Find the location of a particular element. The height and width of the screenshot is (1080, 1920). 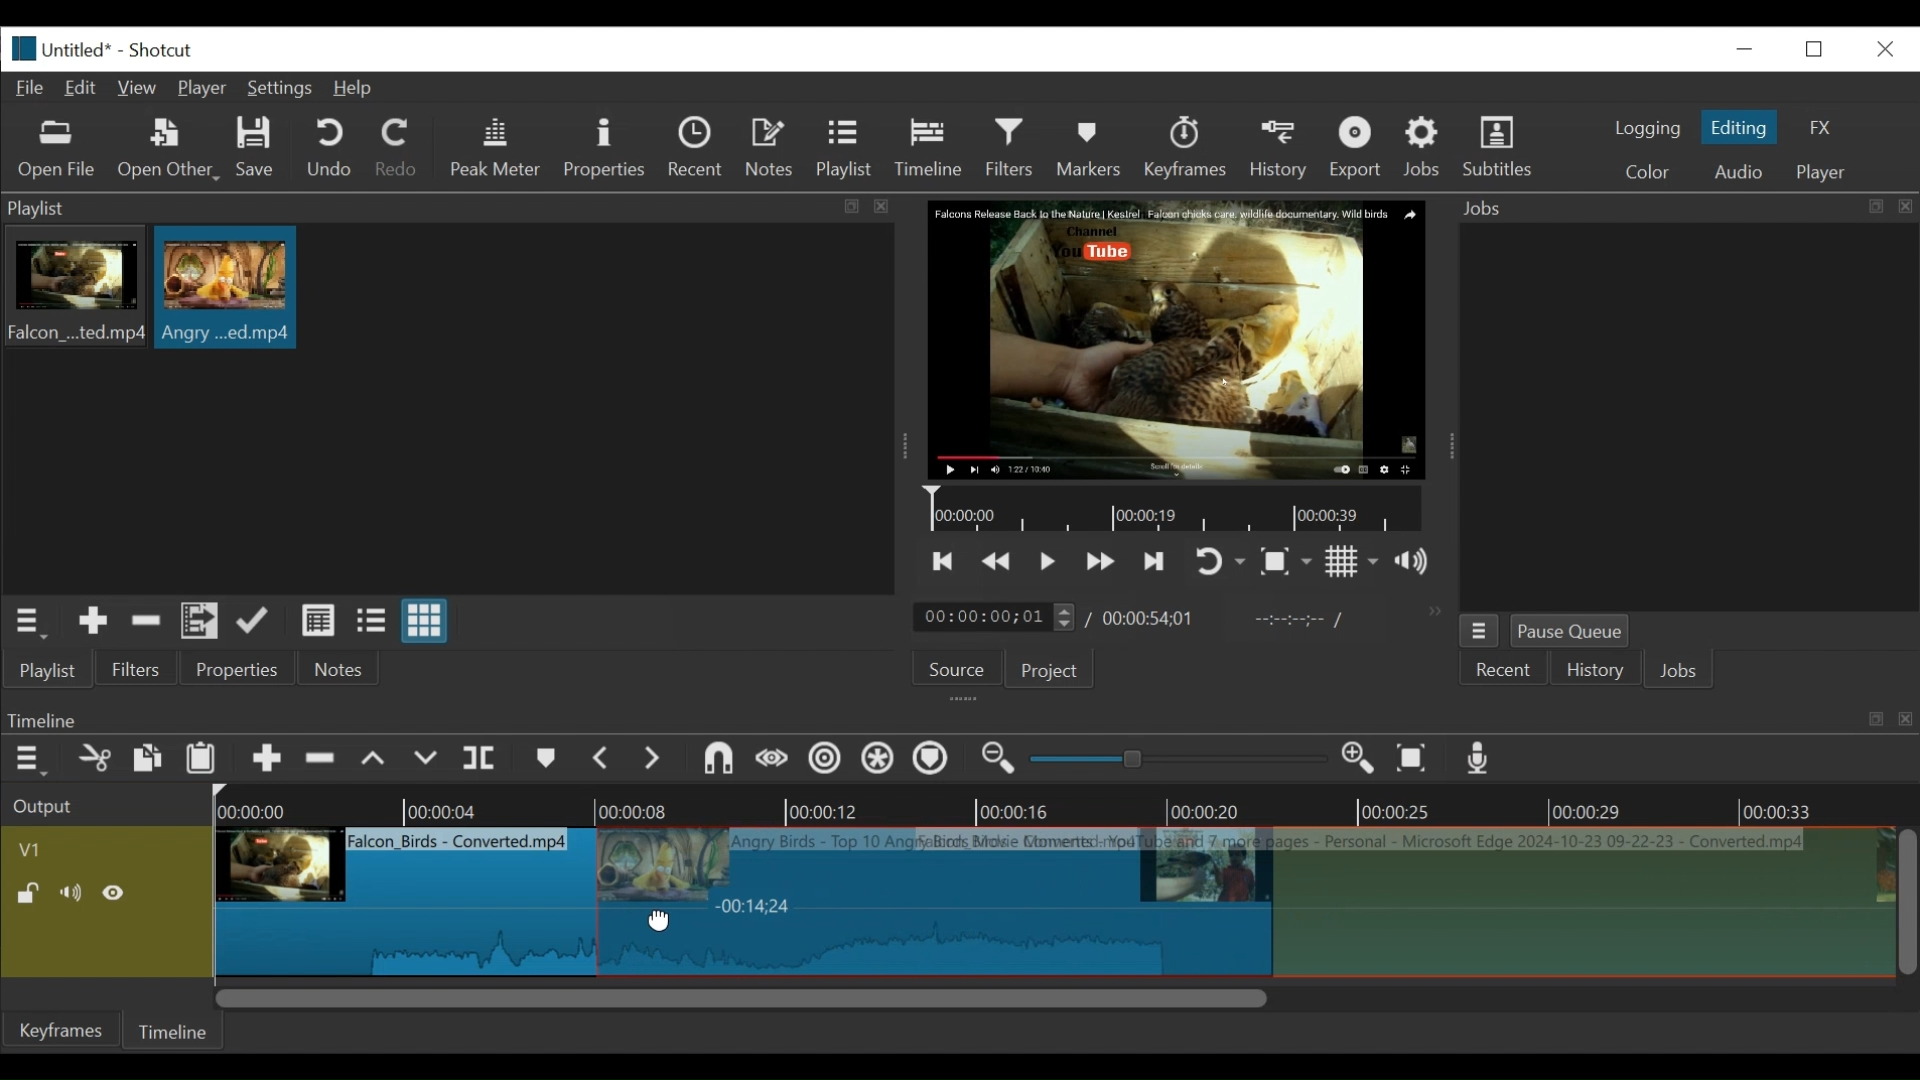

properties is located at coordinates (239, 670).